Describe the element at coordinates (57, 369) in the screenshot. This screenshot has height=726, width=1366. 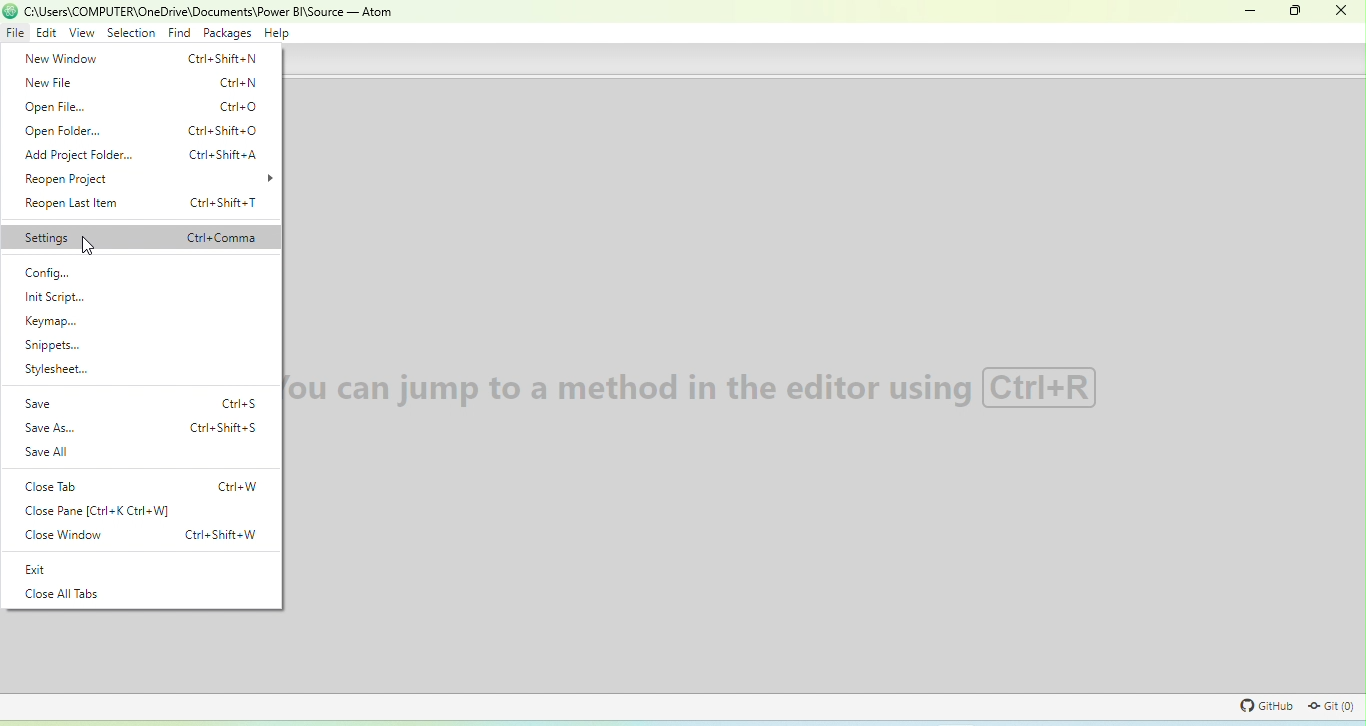
I see `stylesheet` at that location.